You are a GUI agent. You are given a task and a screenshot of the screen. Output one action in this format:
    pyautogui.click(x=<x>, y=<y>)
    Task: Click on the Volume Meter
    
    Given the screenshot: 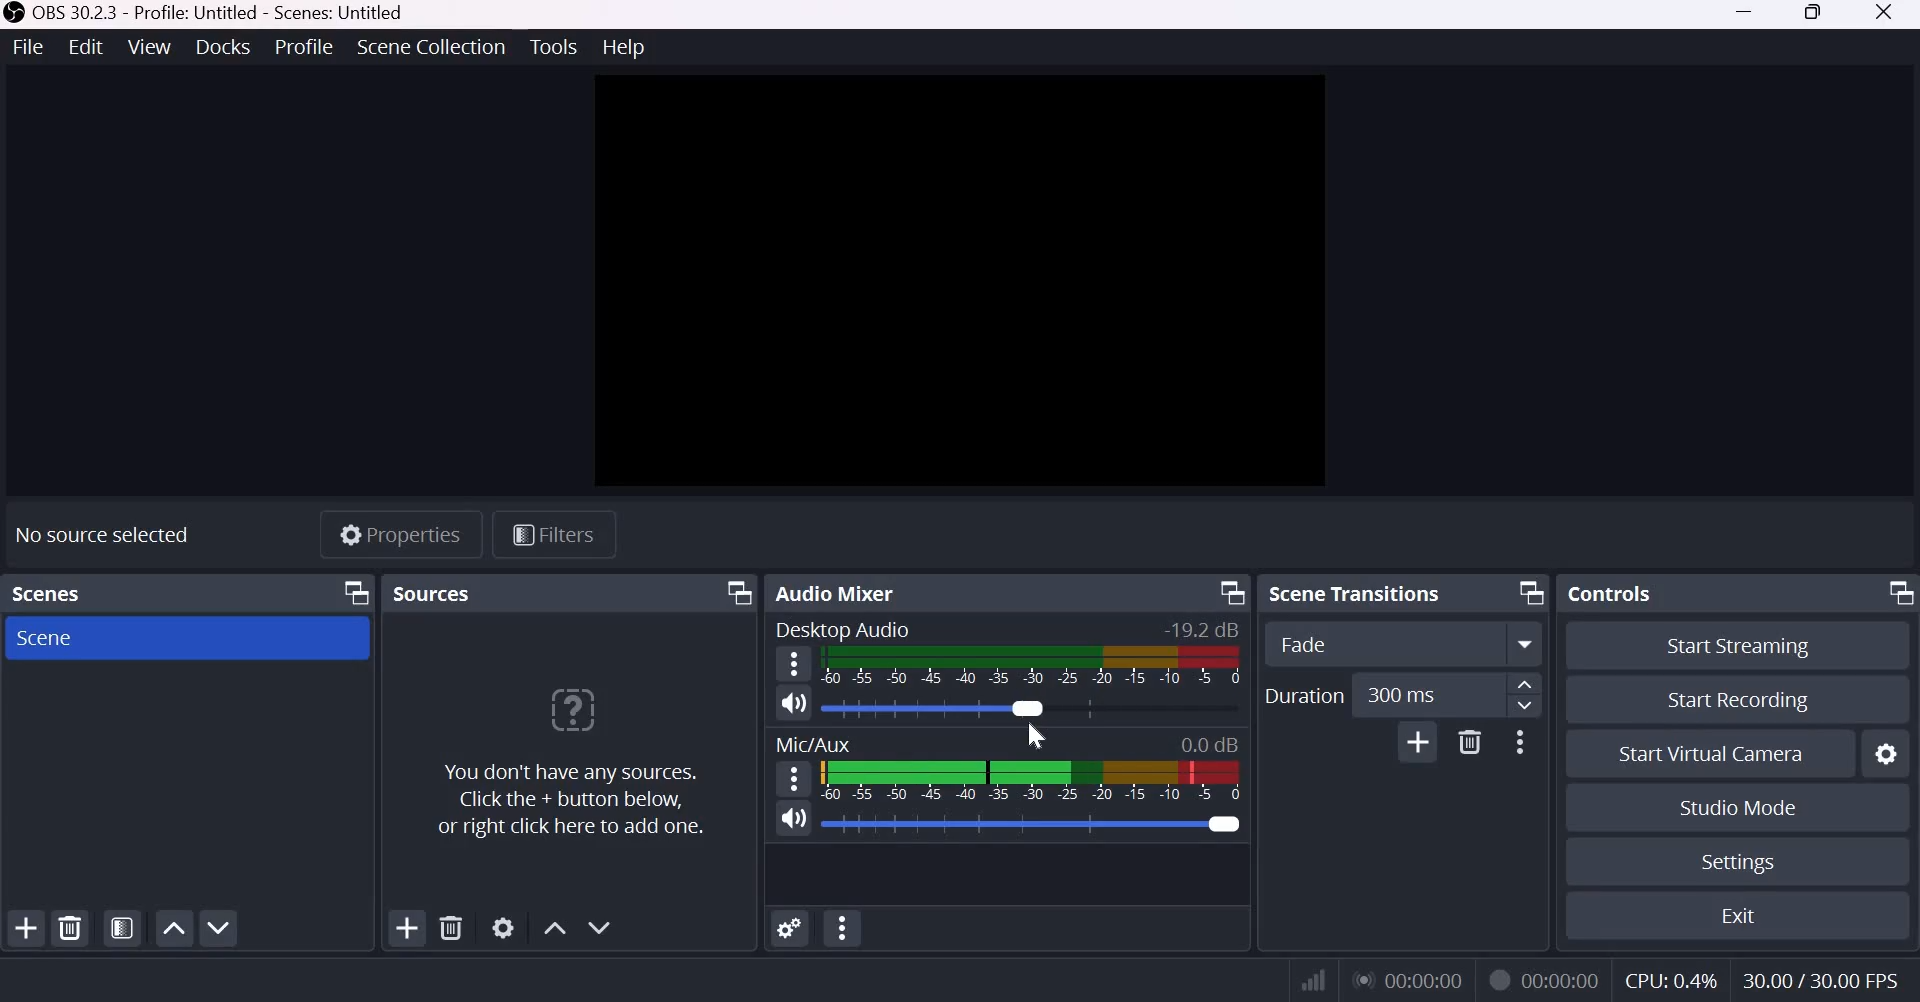 What is the action you would take?
    pyautogui.click(x=1030, y=665)
    